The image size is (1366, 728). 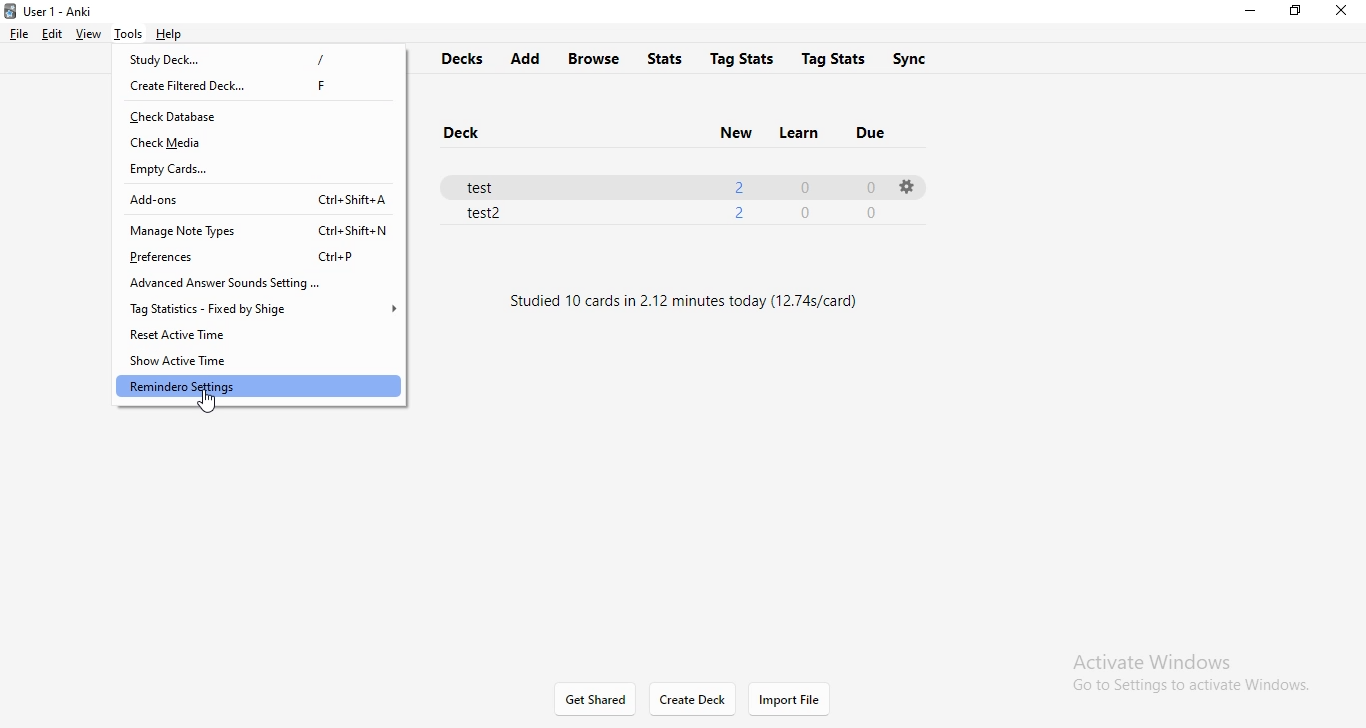 What do you see at coordinates (248, 364) in the screenshot?
I see `show active time` at bounding box center [248, 364].